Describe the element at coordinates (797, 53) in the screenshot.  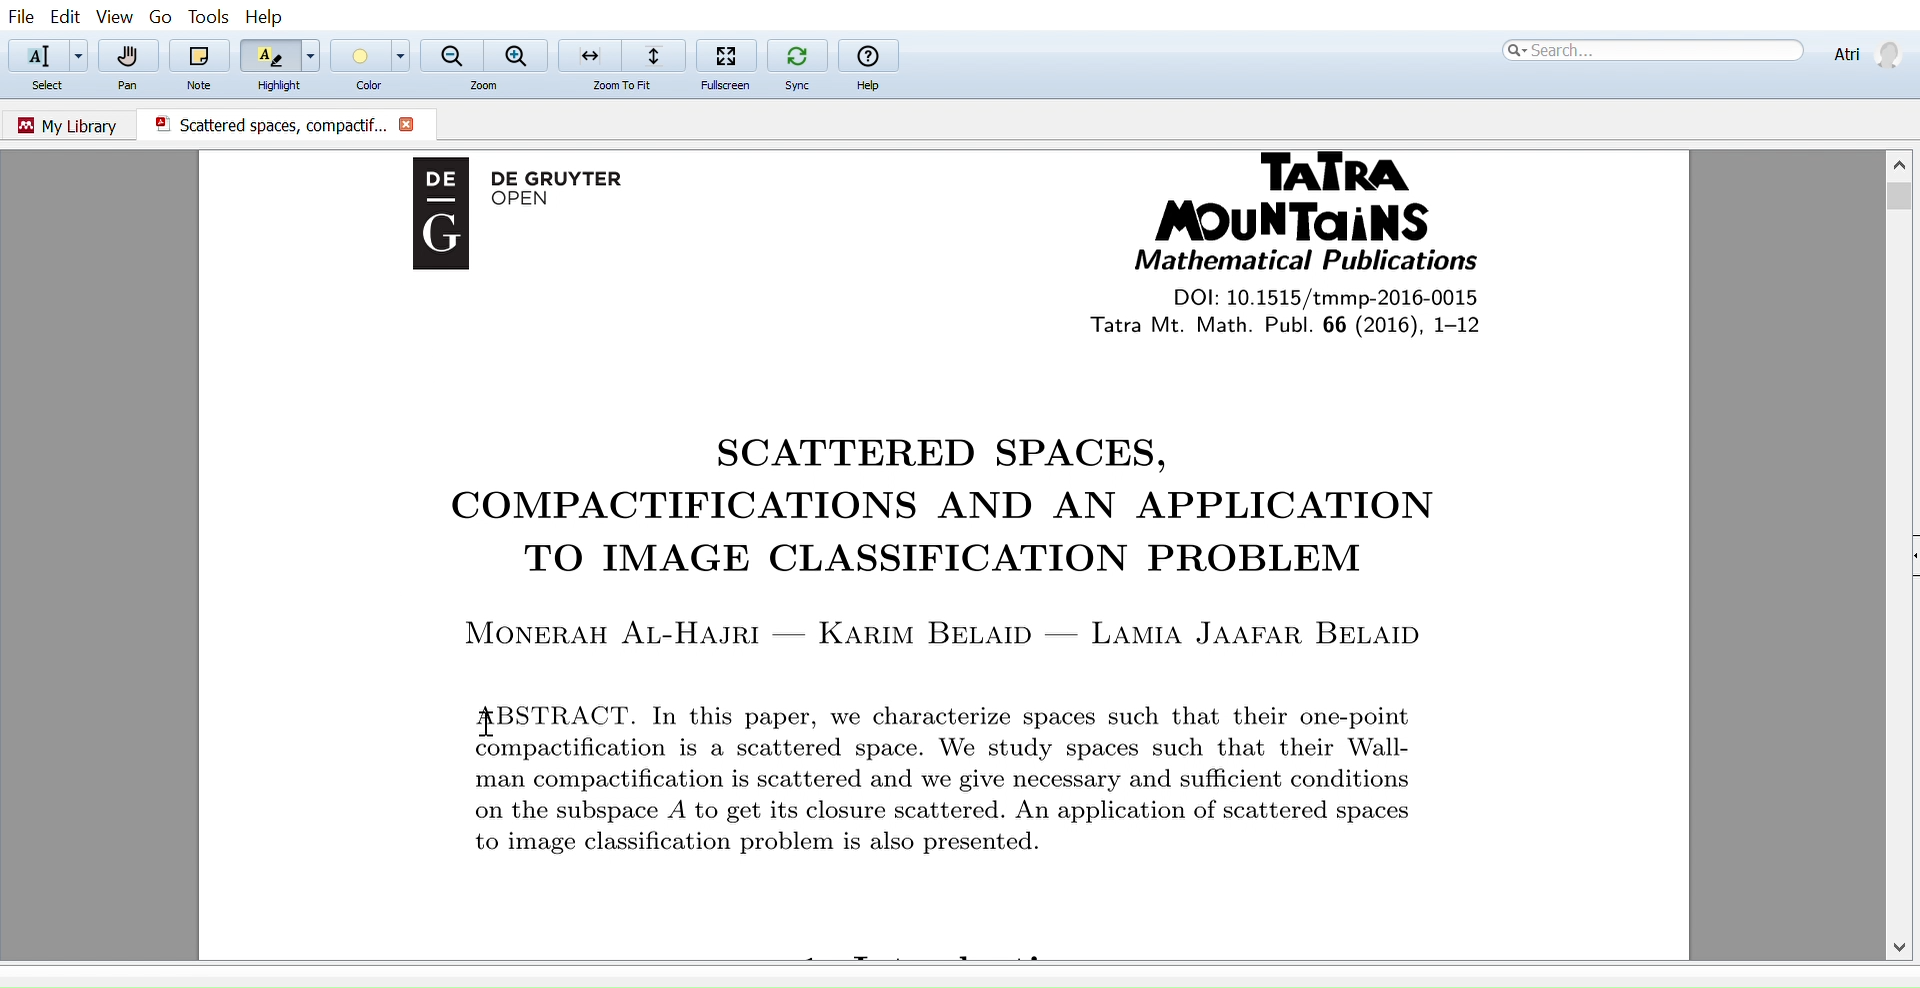
I see `Sync` at that location.